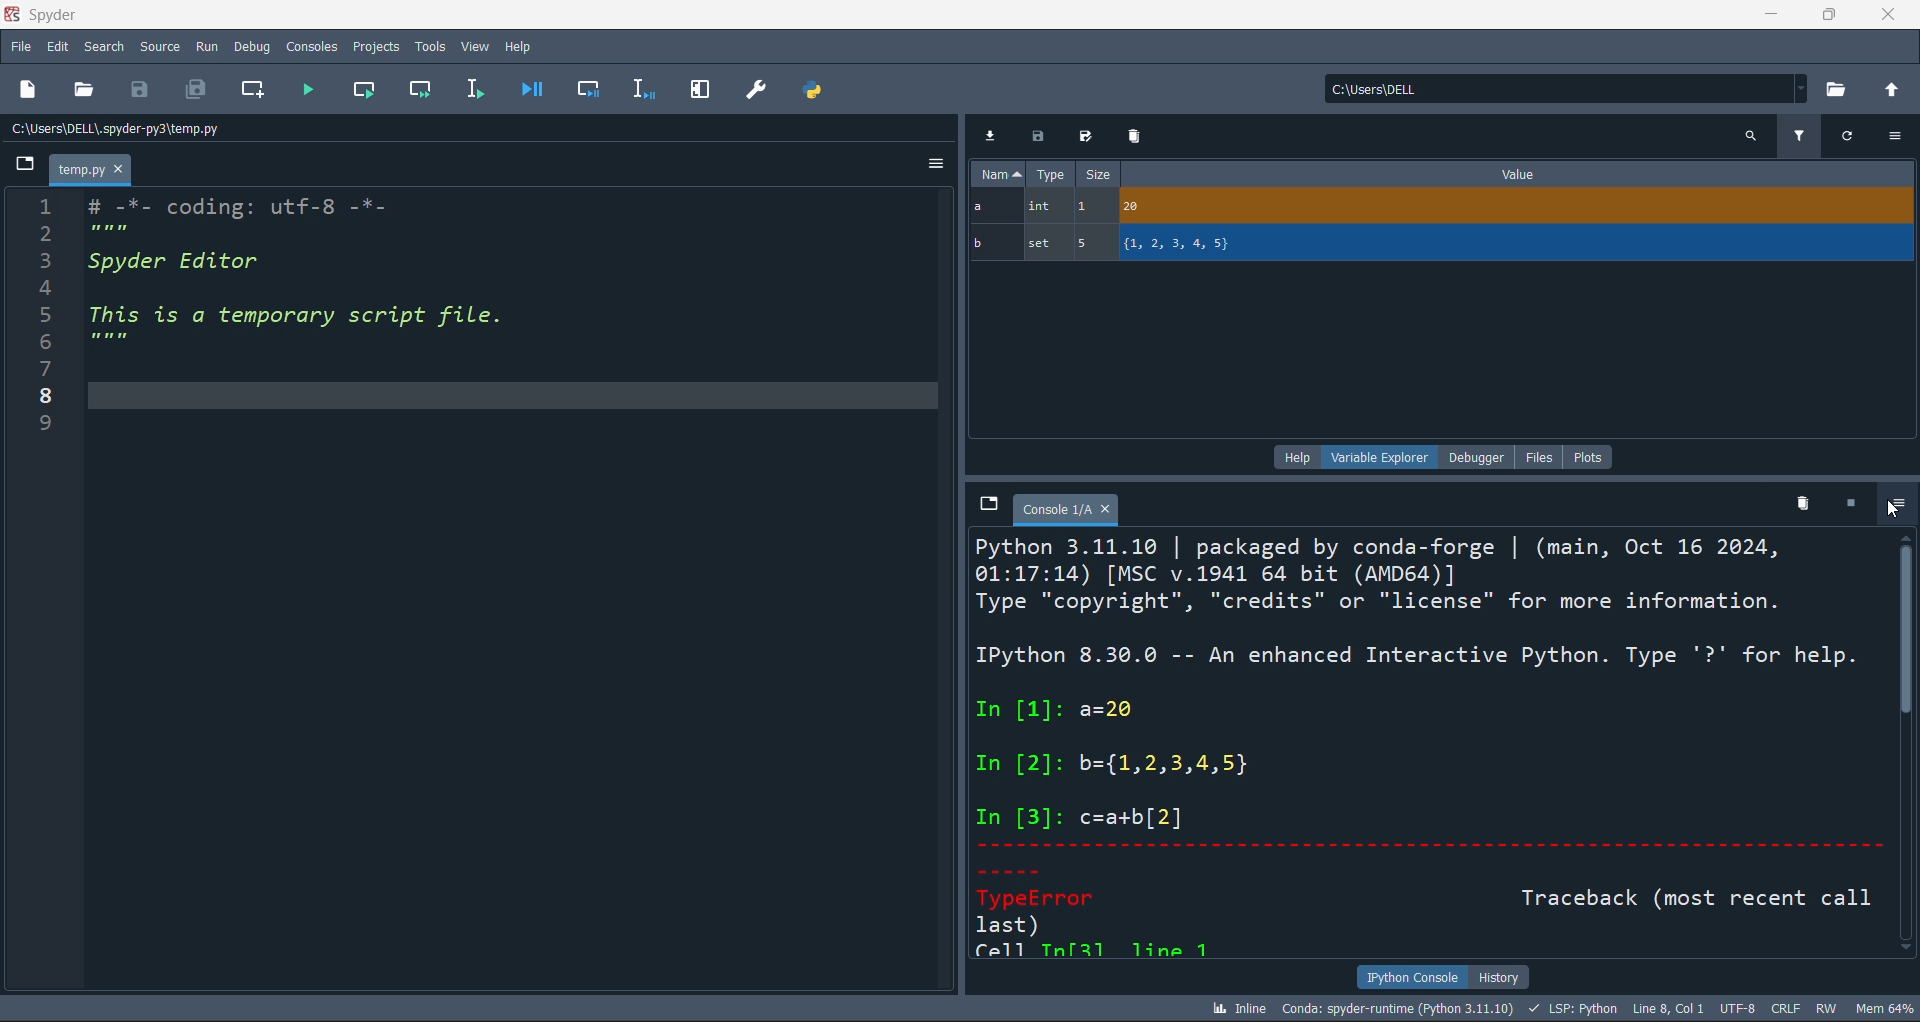 The width and height of the screenshot is (1920, 1022). What do you see at coordinates (1827, 14) in the screenshot?
I see `maximize` at bounding box center [1827, 14].